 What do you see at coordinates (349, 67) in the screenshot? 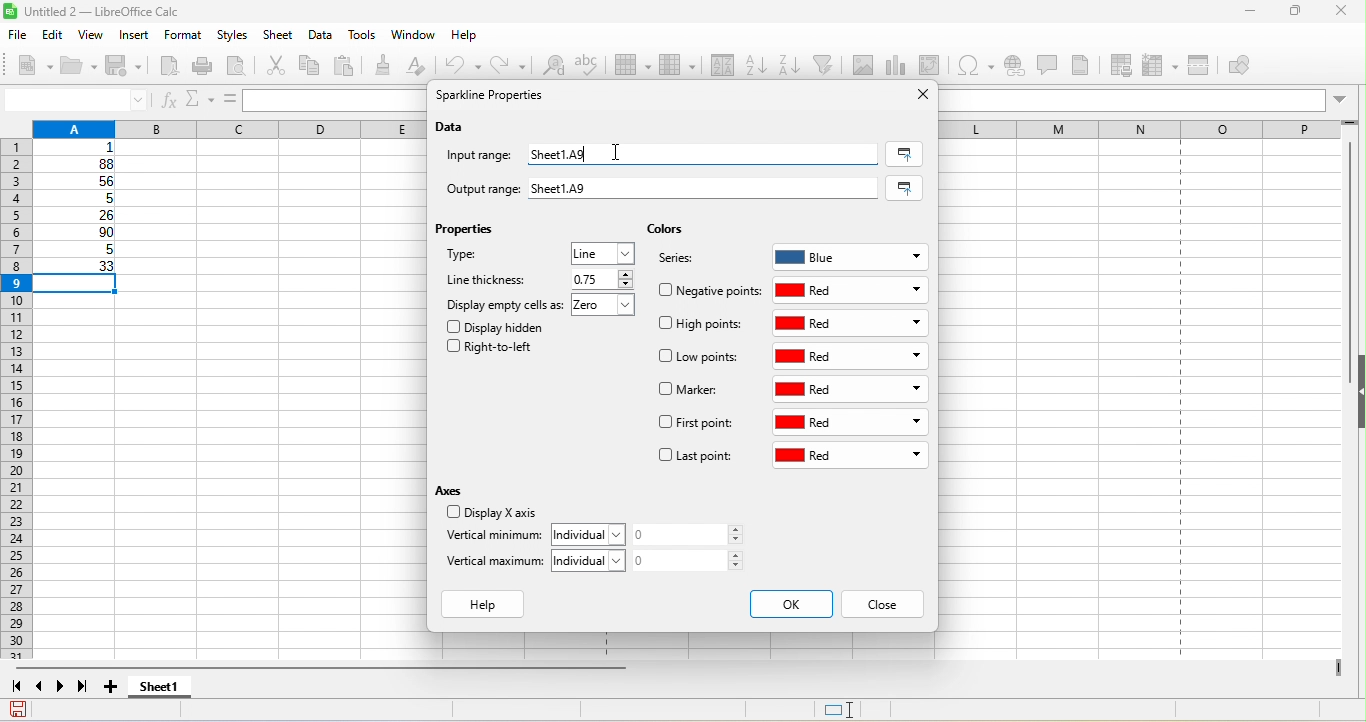
I see `paste` at bounding box center [349, 67].